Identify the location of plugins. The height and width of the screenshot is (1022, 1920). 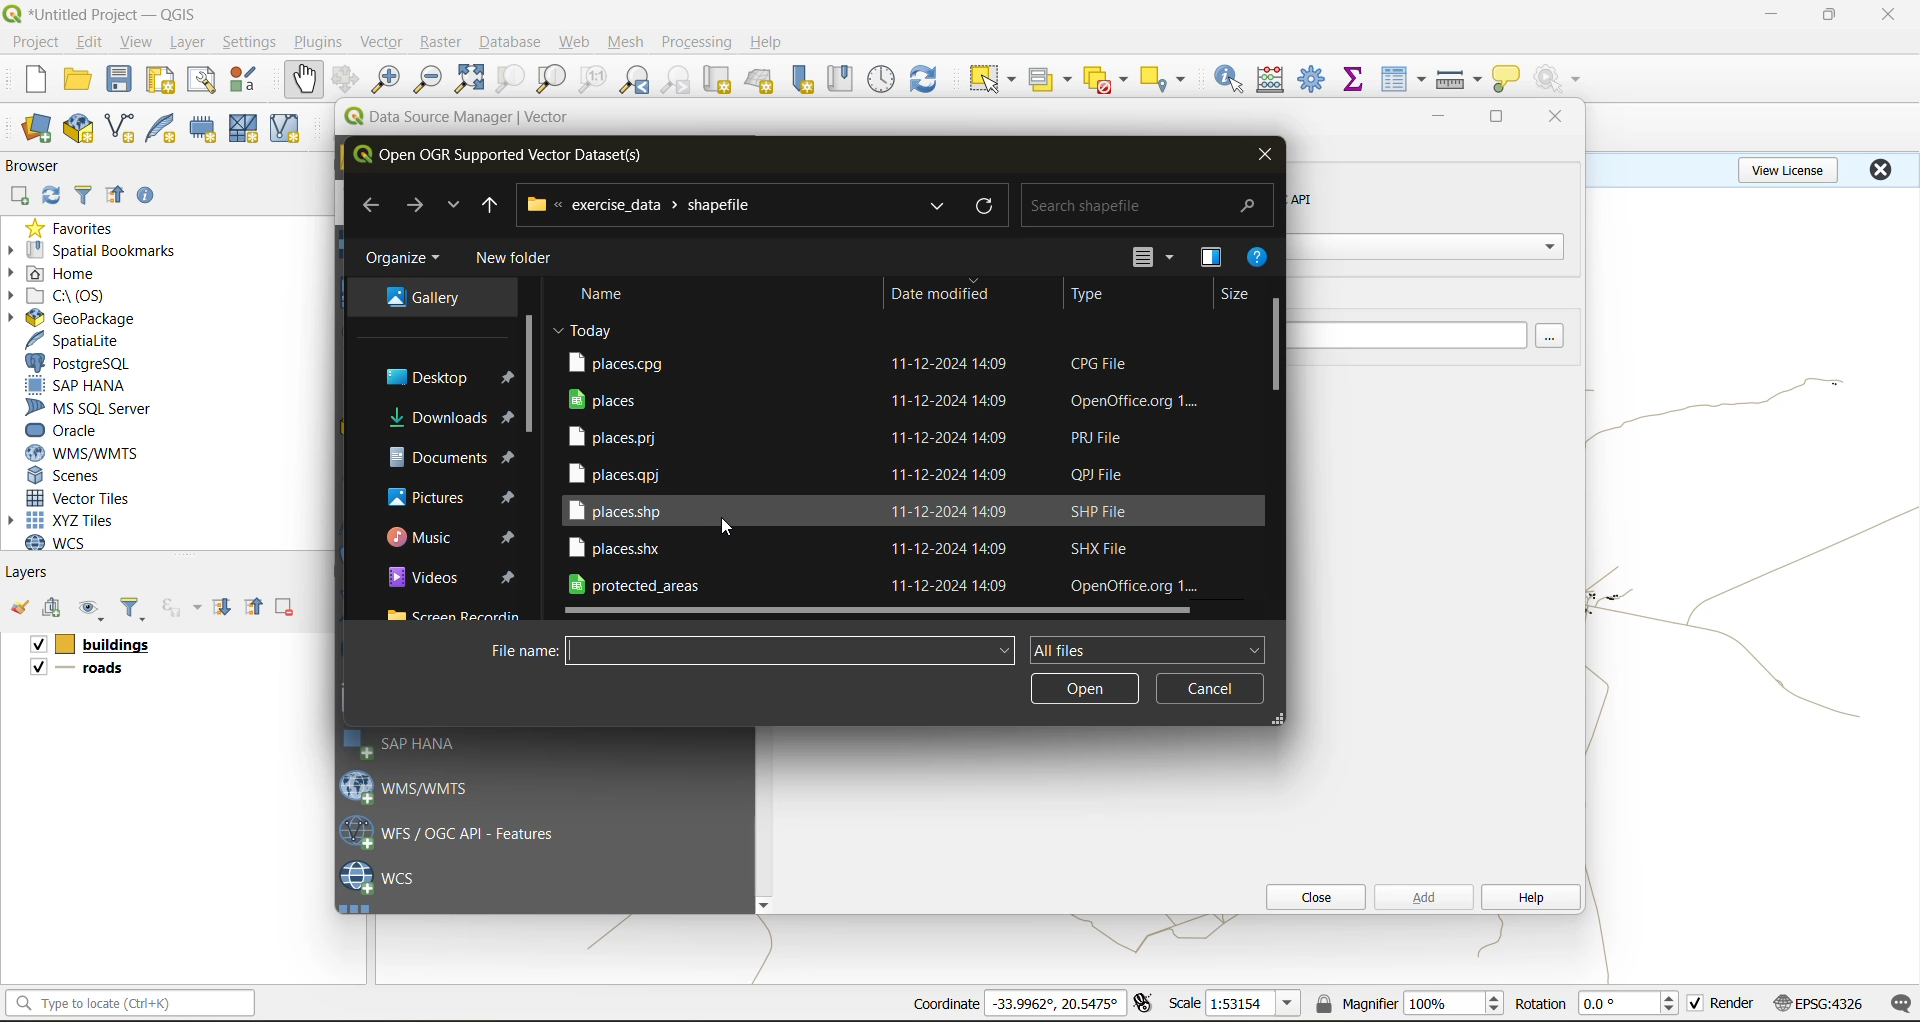
(323, 41).